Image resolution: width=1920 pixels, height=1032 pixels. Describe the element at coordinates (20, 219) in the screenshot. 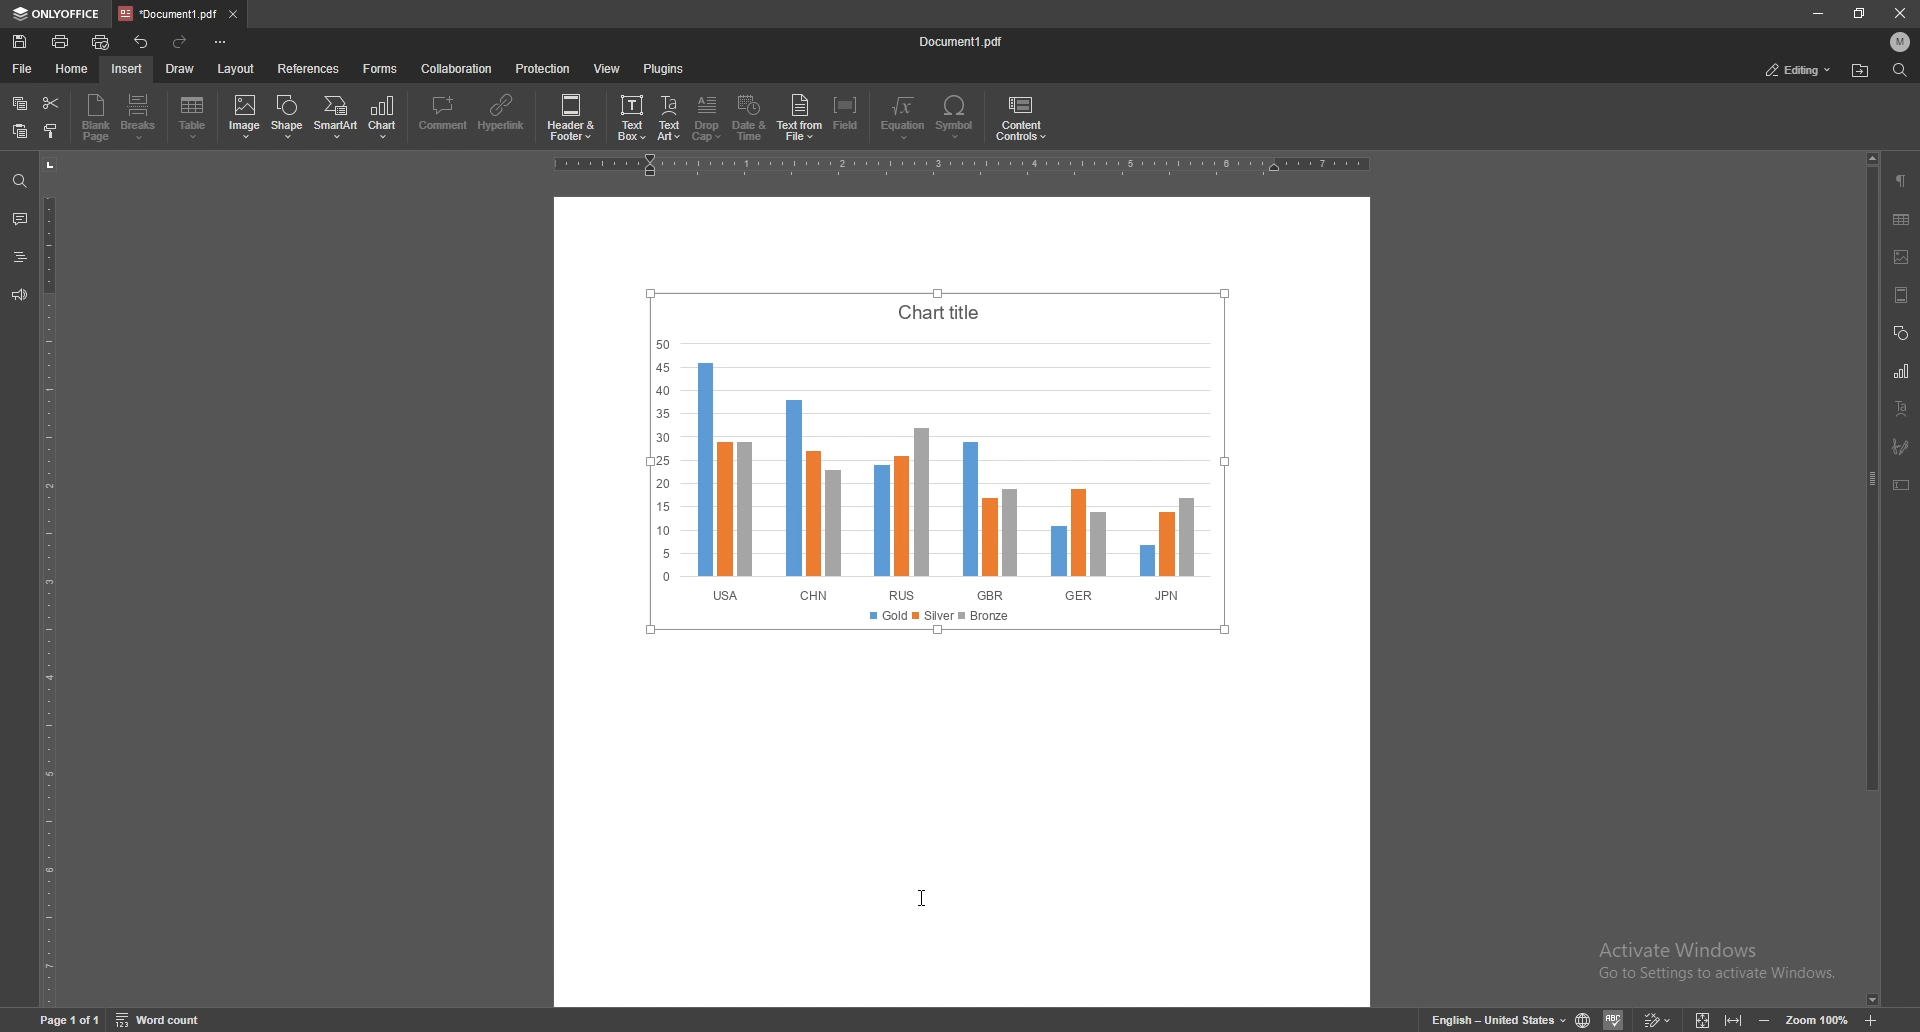

I see `comment` at that location.